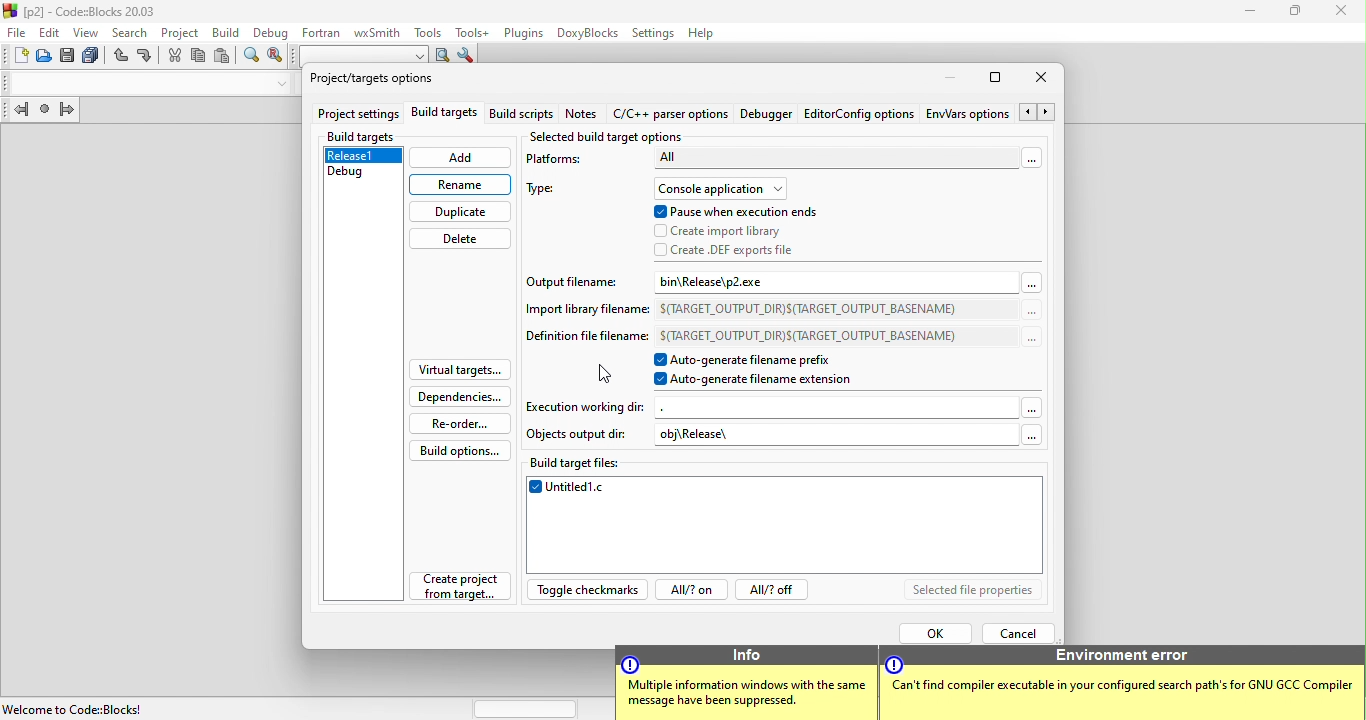 The height and width of the screenshot is (720, 1366). What do you see at coordinates (747, 654) in the screenshot?
I see `` at bounding box center [747, 654].